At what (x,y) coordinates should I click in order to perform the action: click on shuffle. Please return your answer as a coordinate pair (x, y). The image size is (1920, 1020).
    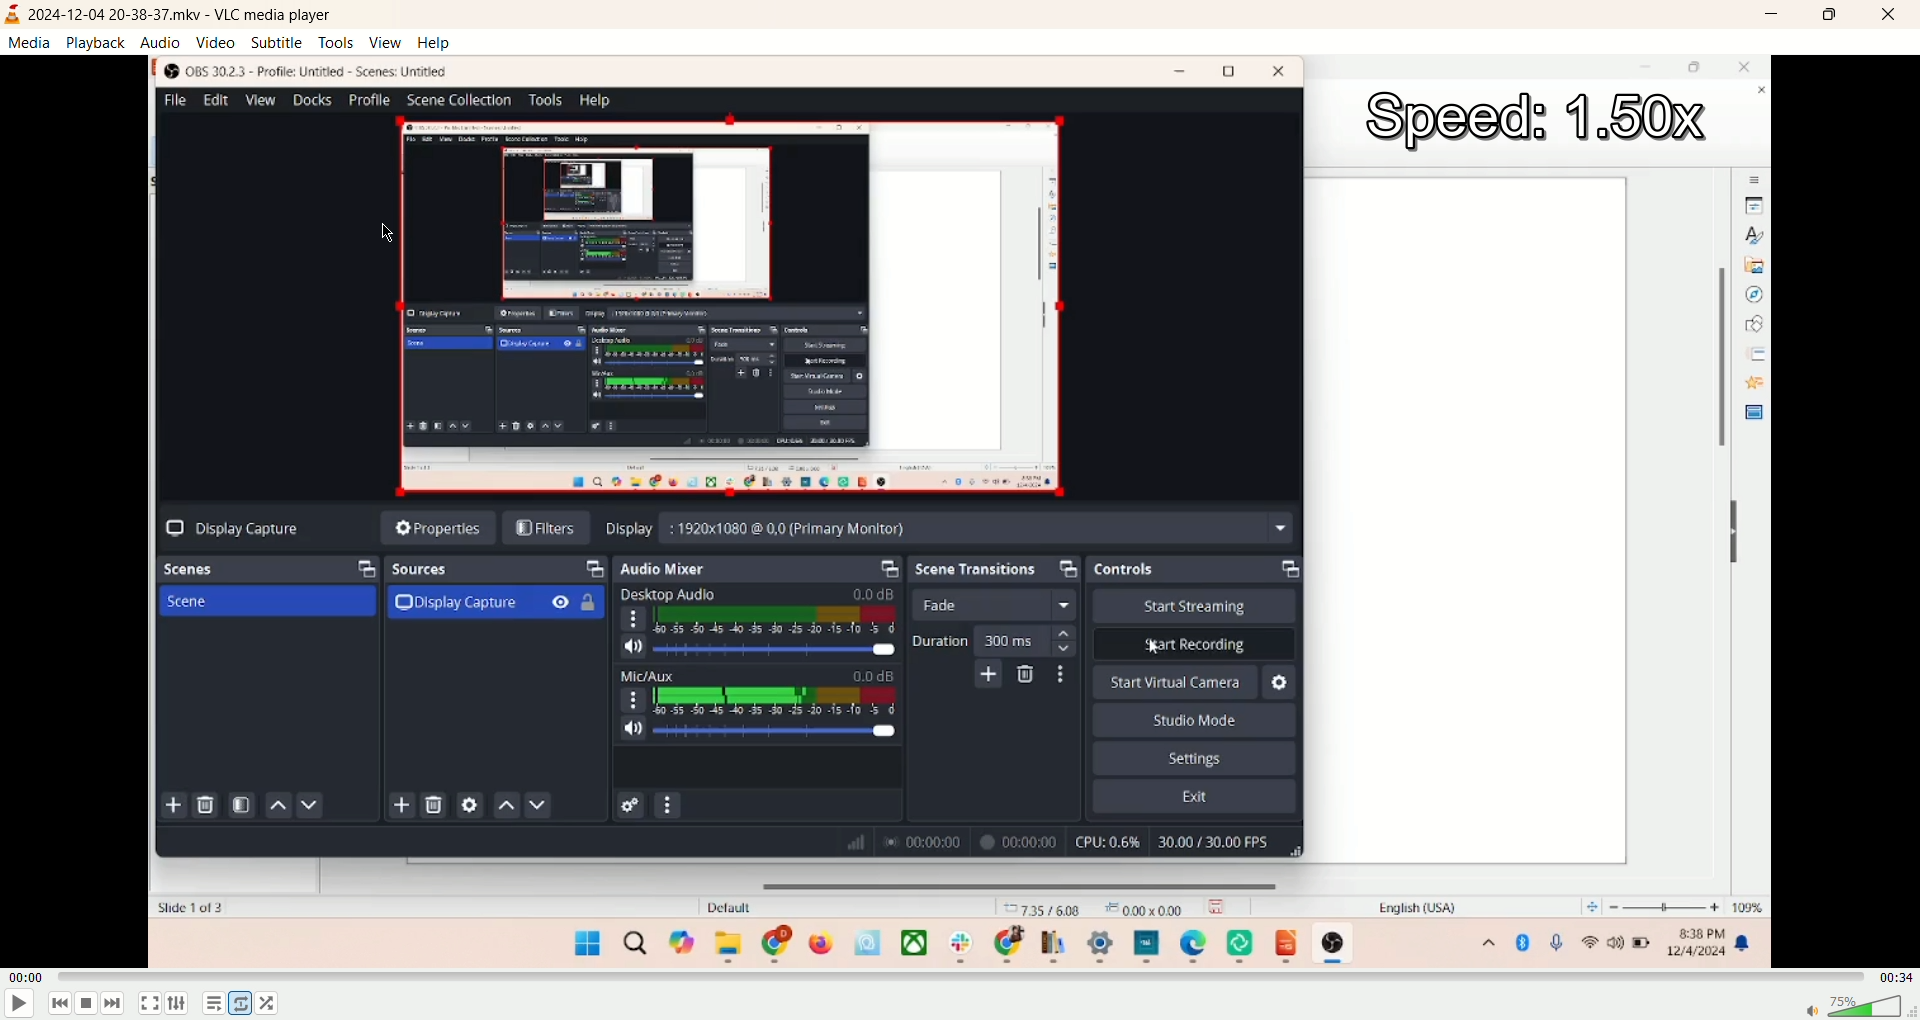
    Looking at the image, I should click on (278, 1002).